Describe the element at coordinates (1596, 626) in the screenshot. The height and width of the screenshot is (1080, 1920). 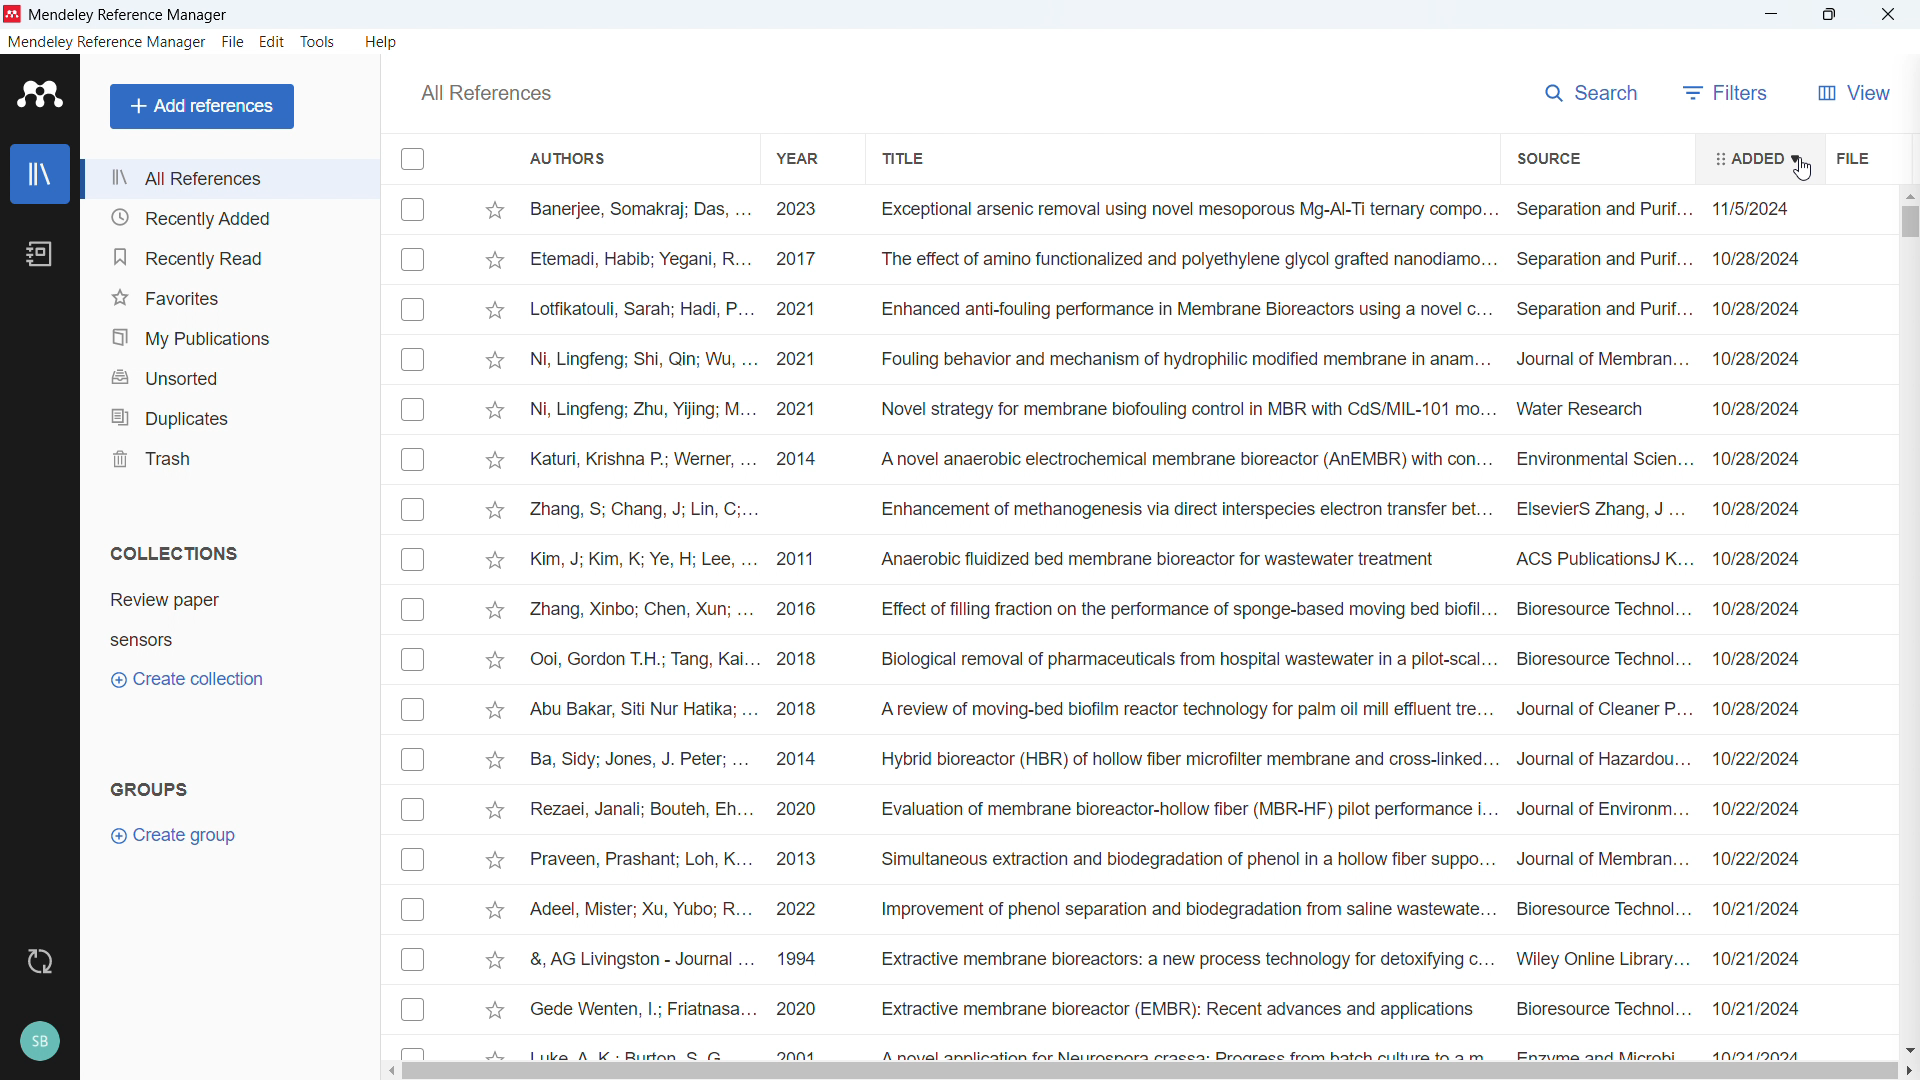
I see `source of individual entries ` at that location.